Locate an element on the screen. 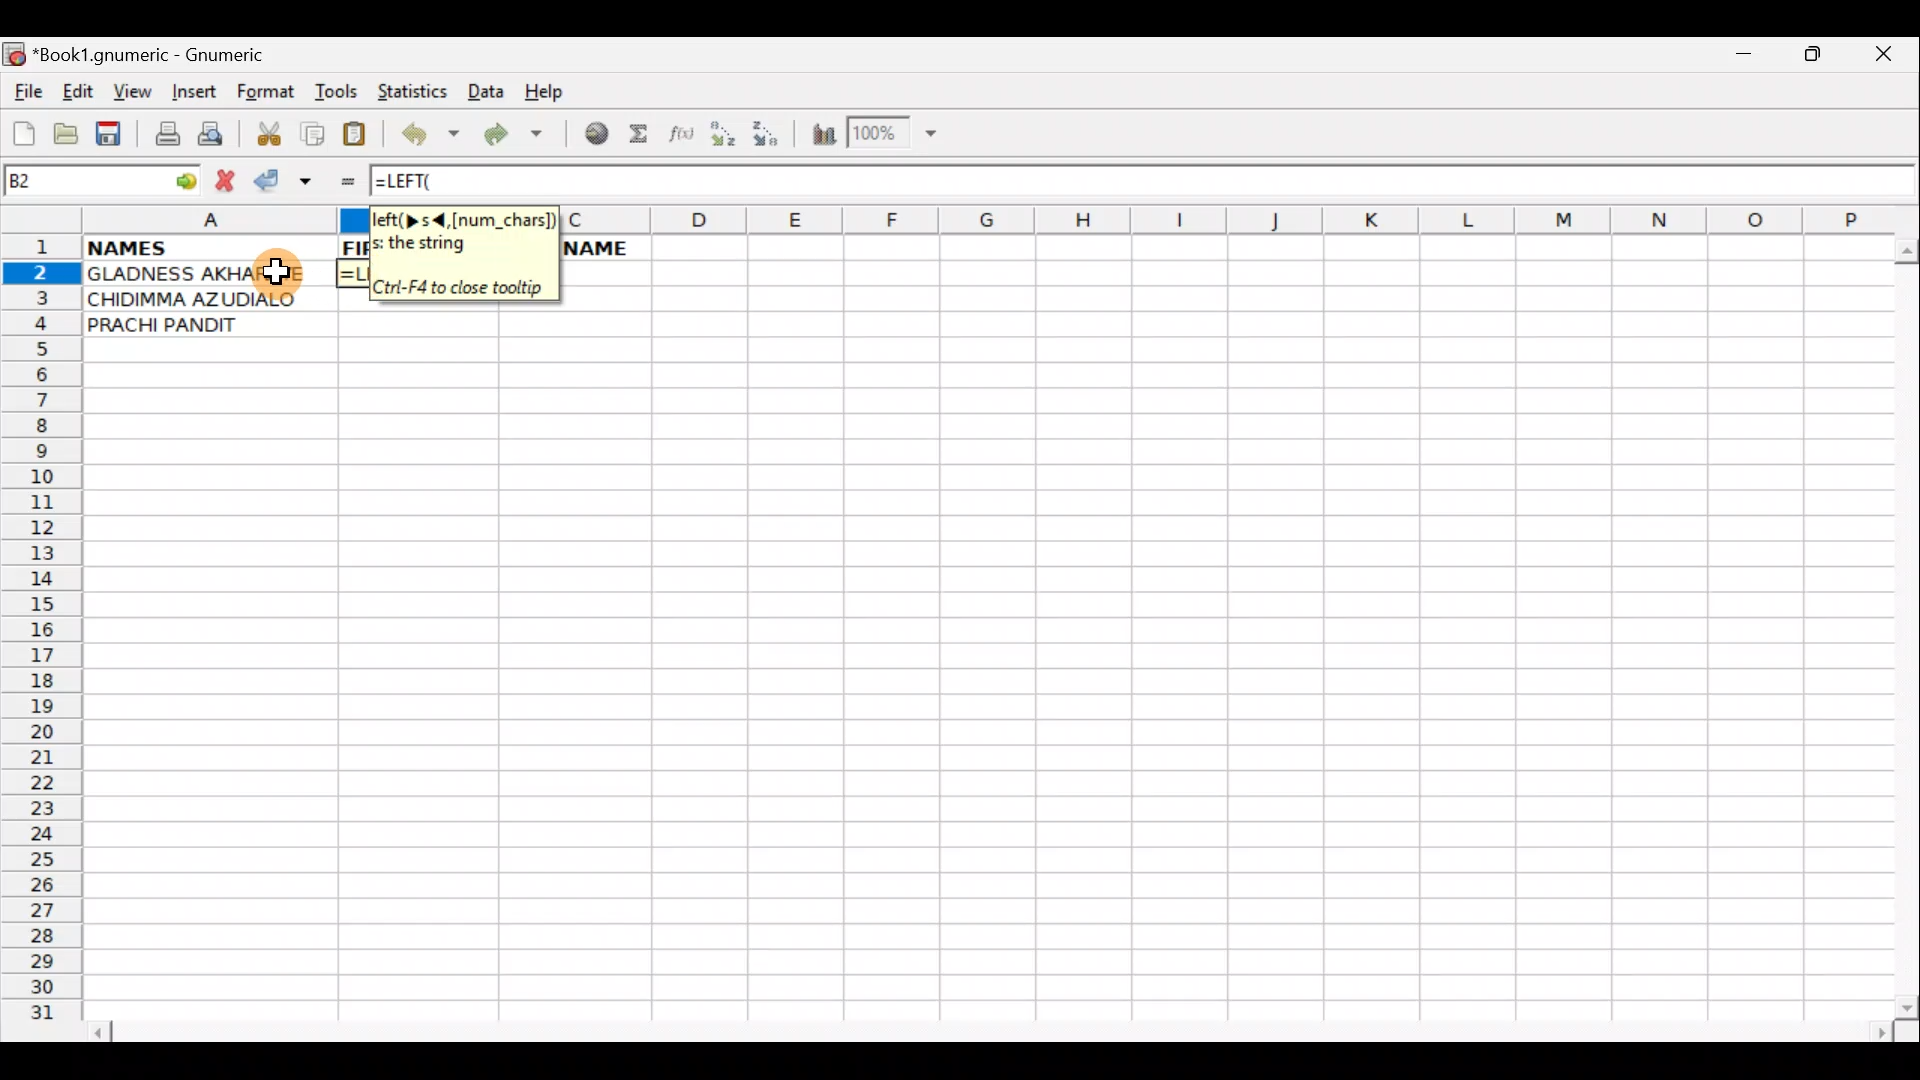 This screenshot has height=1080, width=1920. Cells is located at coordinates (974, 702).